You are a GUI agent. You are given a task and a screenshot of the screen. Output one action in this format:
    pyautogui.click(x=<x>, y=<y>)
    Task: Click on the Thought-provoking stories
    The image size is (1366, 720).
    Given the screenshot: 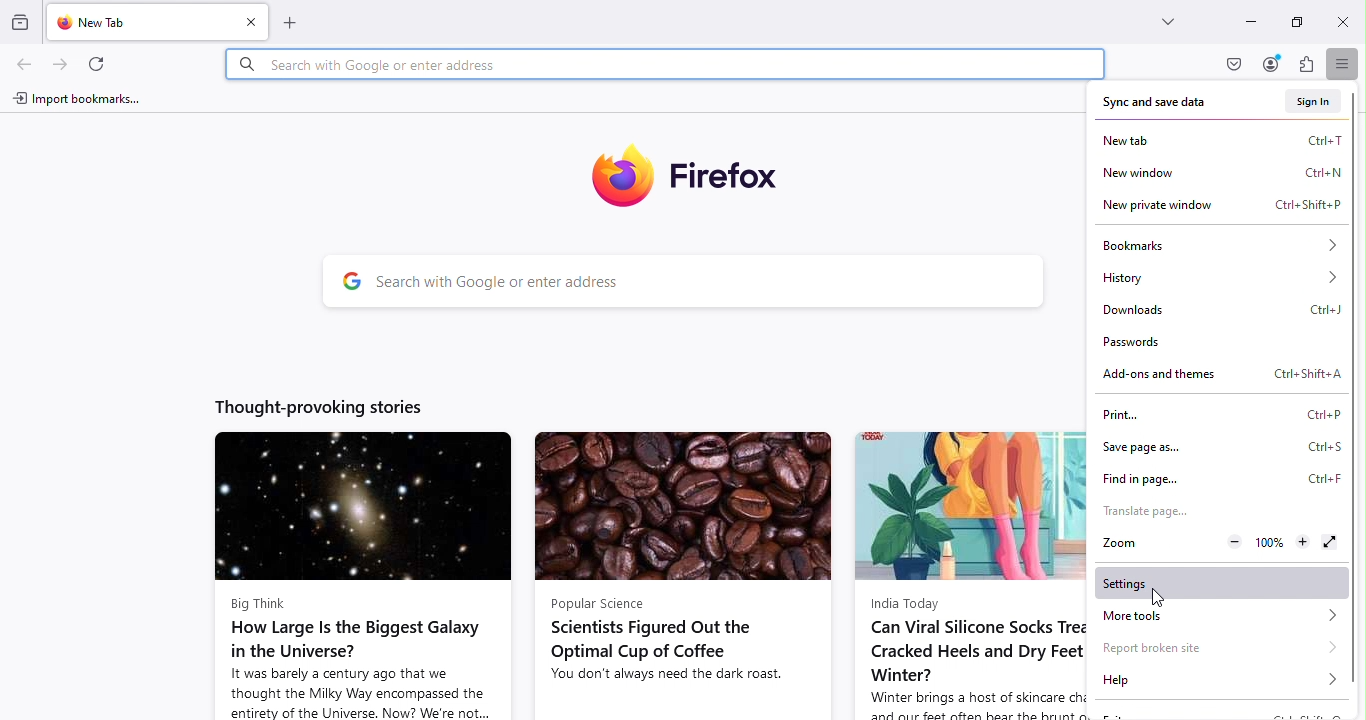 What is the action you would take?
    pyautogui.click(x=324, y=407)
    